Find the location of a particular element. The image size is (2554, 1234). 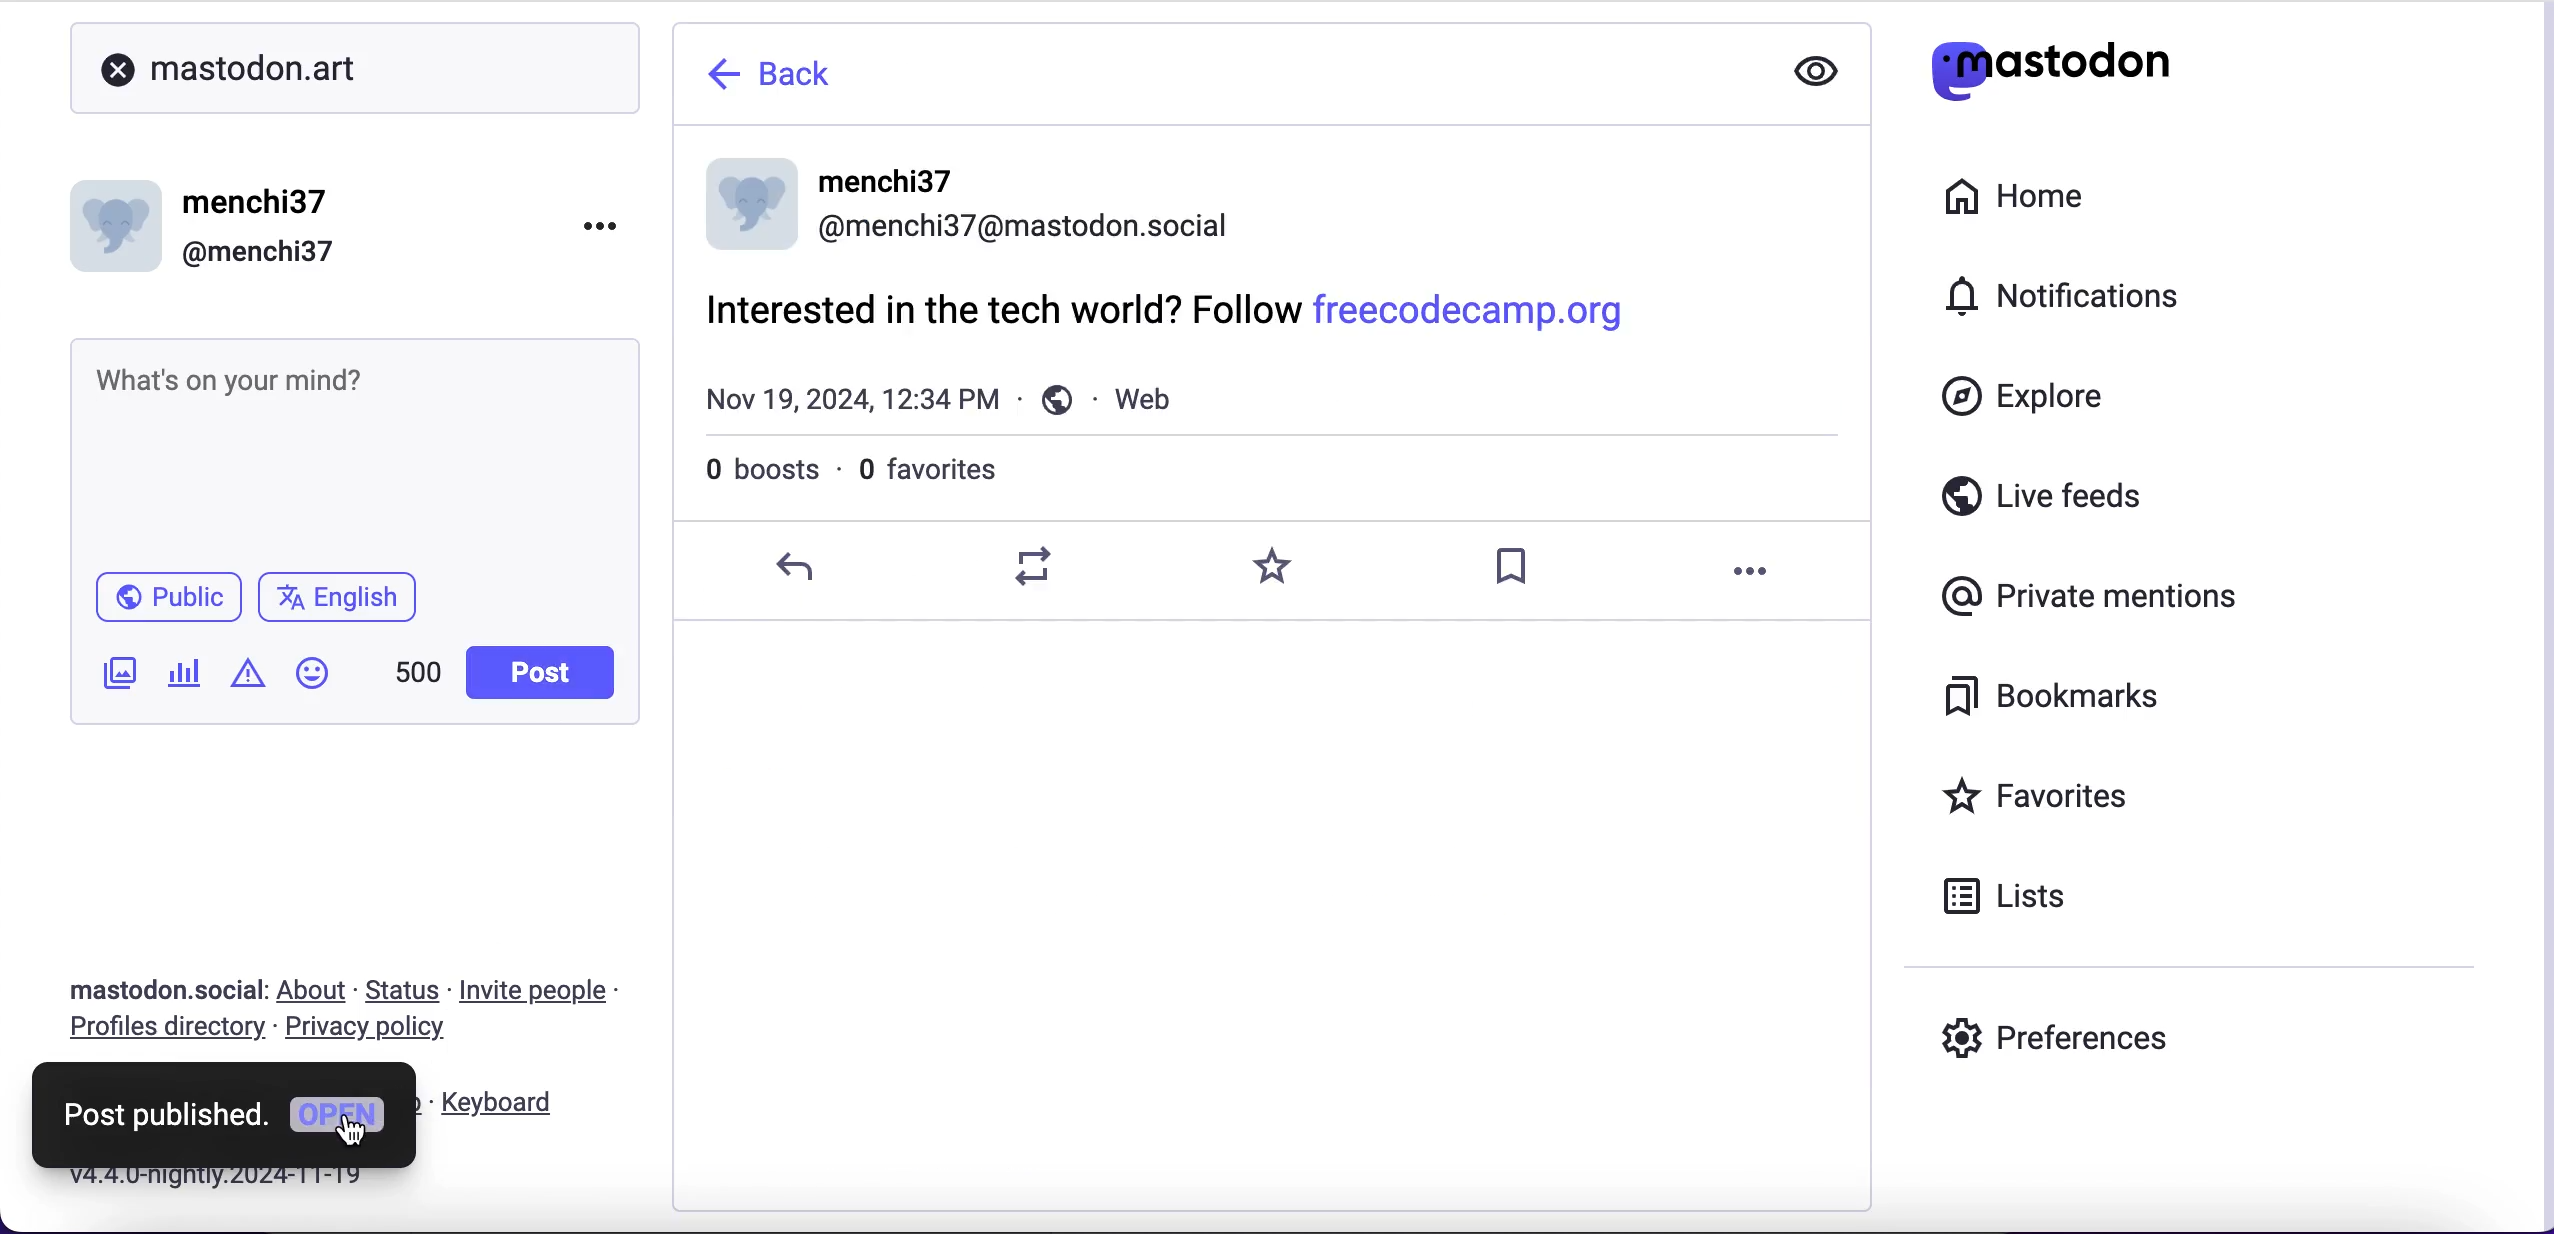

user is located at coordinates (215, 223).